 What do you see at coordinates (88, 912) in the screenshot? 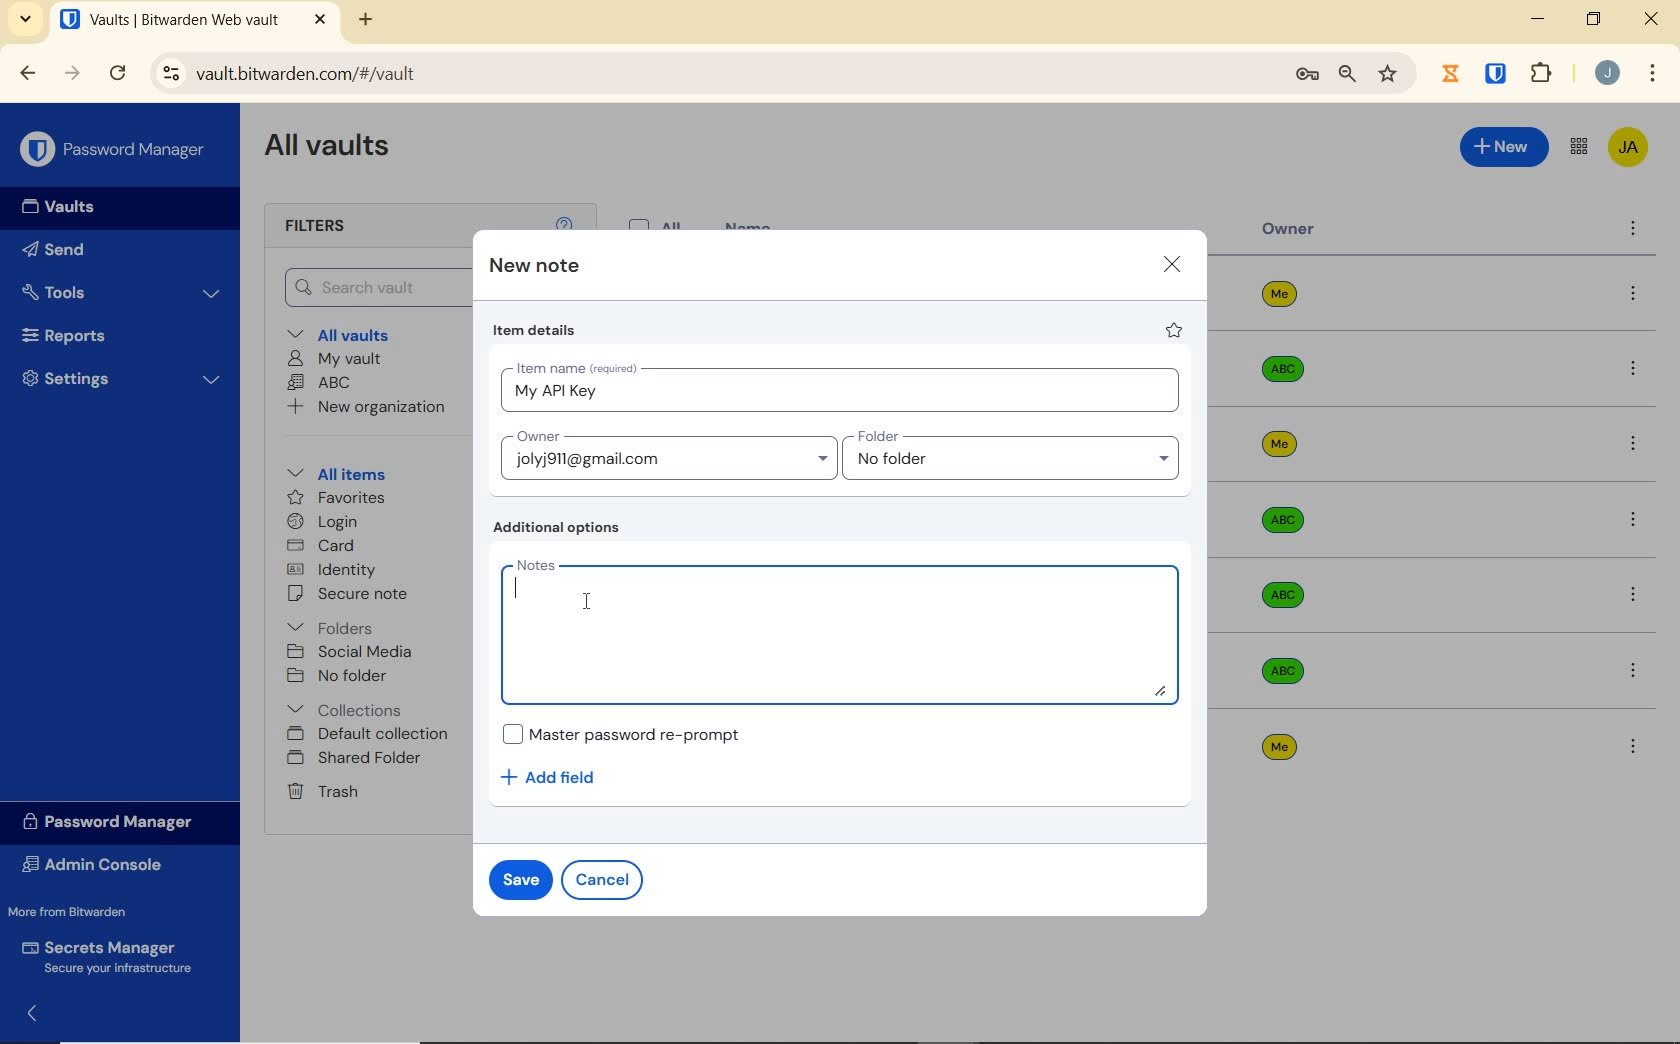
I see `More from Bitwarden` at bounding box center [88, 912].